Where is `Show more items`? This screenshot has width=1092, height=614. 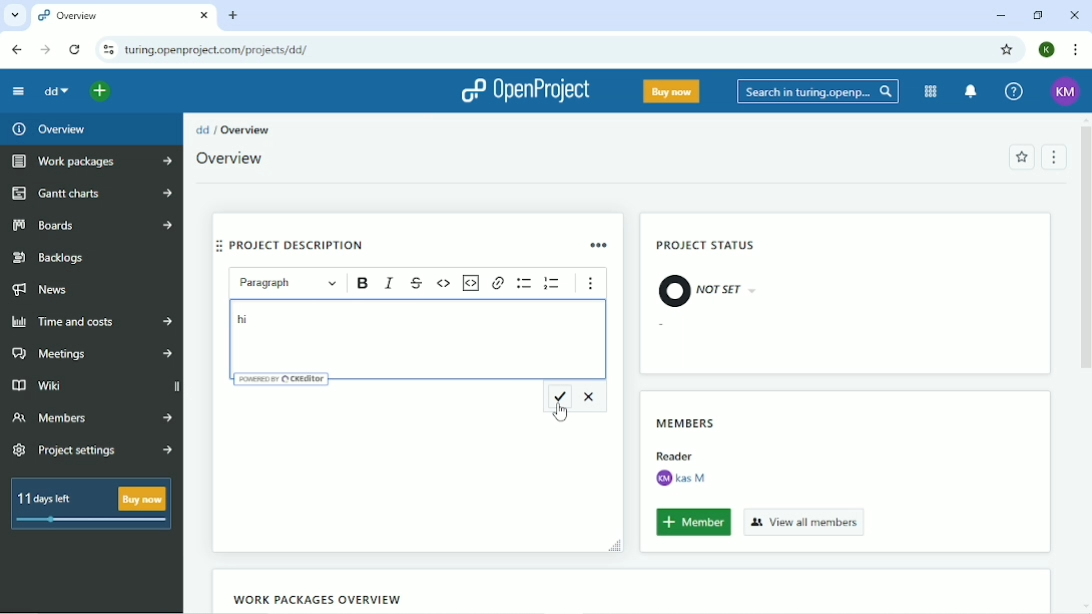 Show more items is located at coordinates (592, 285).